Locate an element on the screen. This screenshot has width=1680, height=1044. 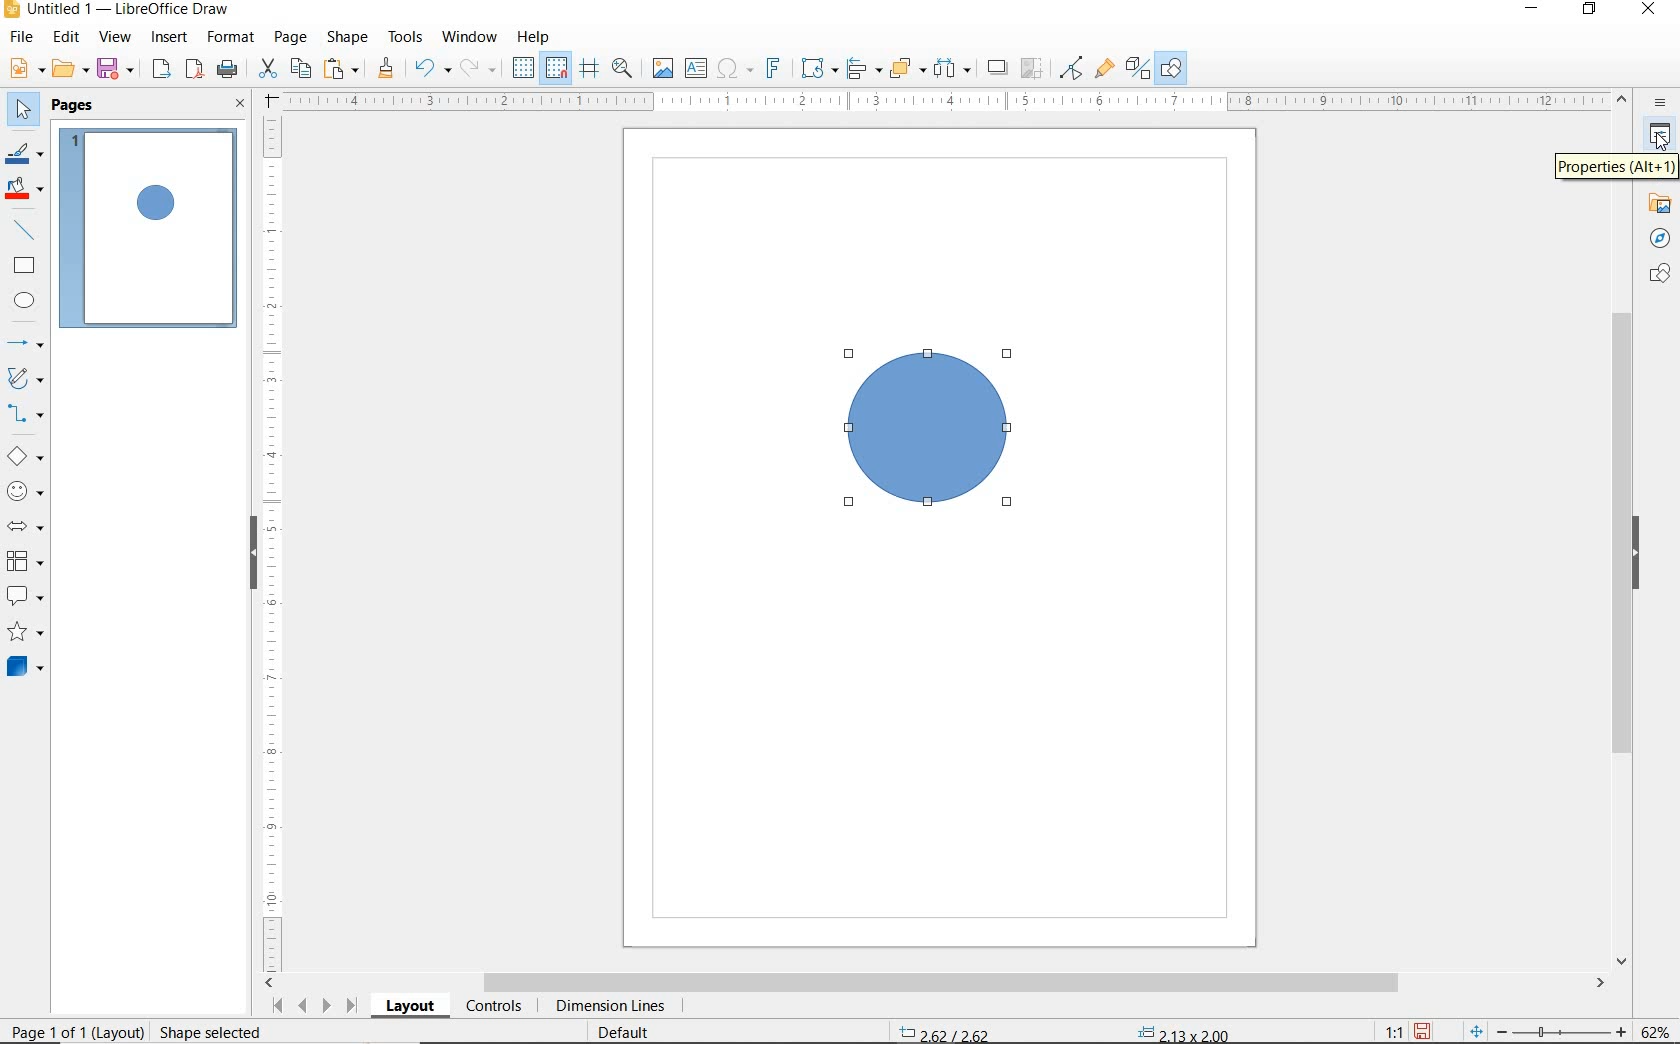
Scroll up is located at coordinates (1624, 103).